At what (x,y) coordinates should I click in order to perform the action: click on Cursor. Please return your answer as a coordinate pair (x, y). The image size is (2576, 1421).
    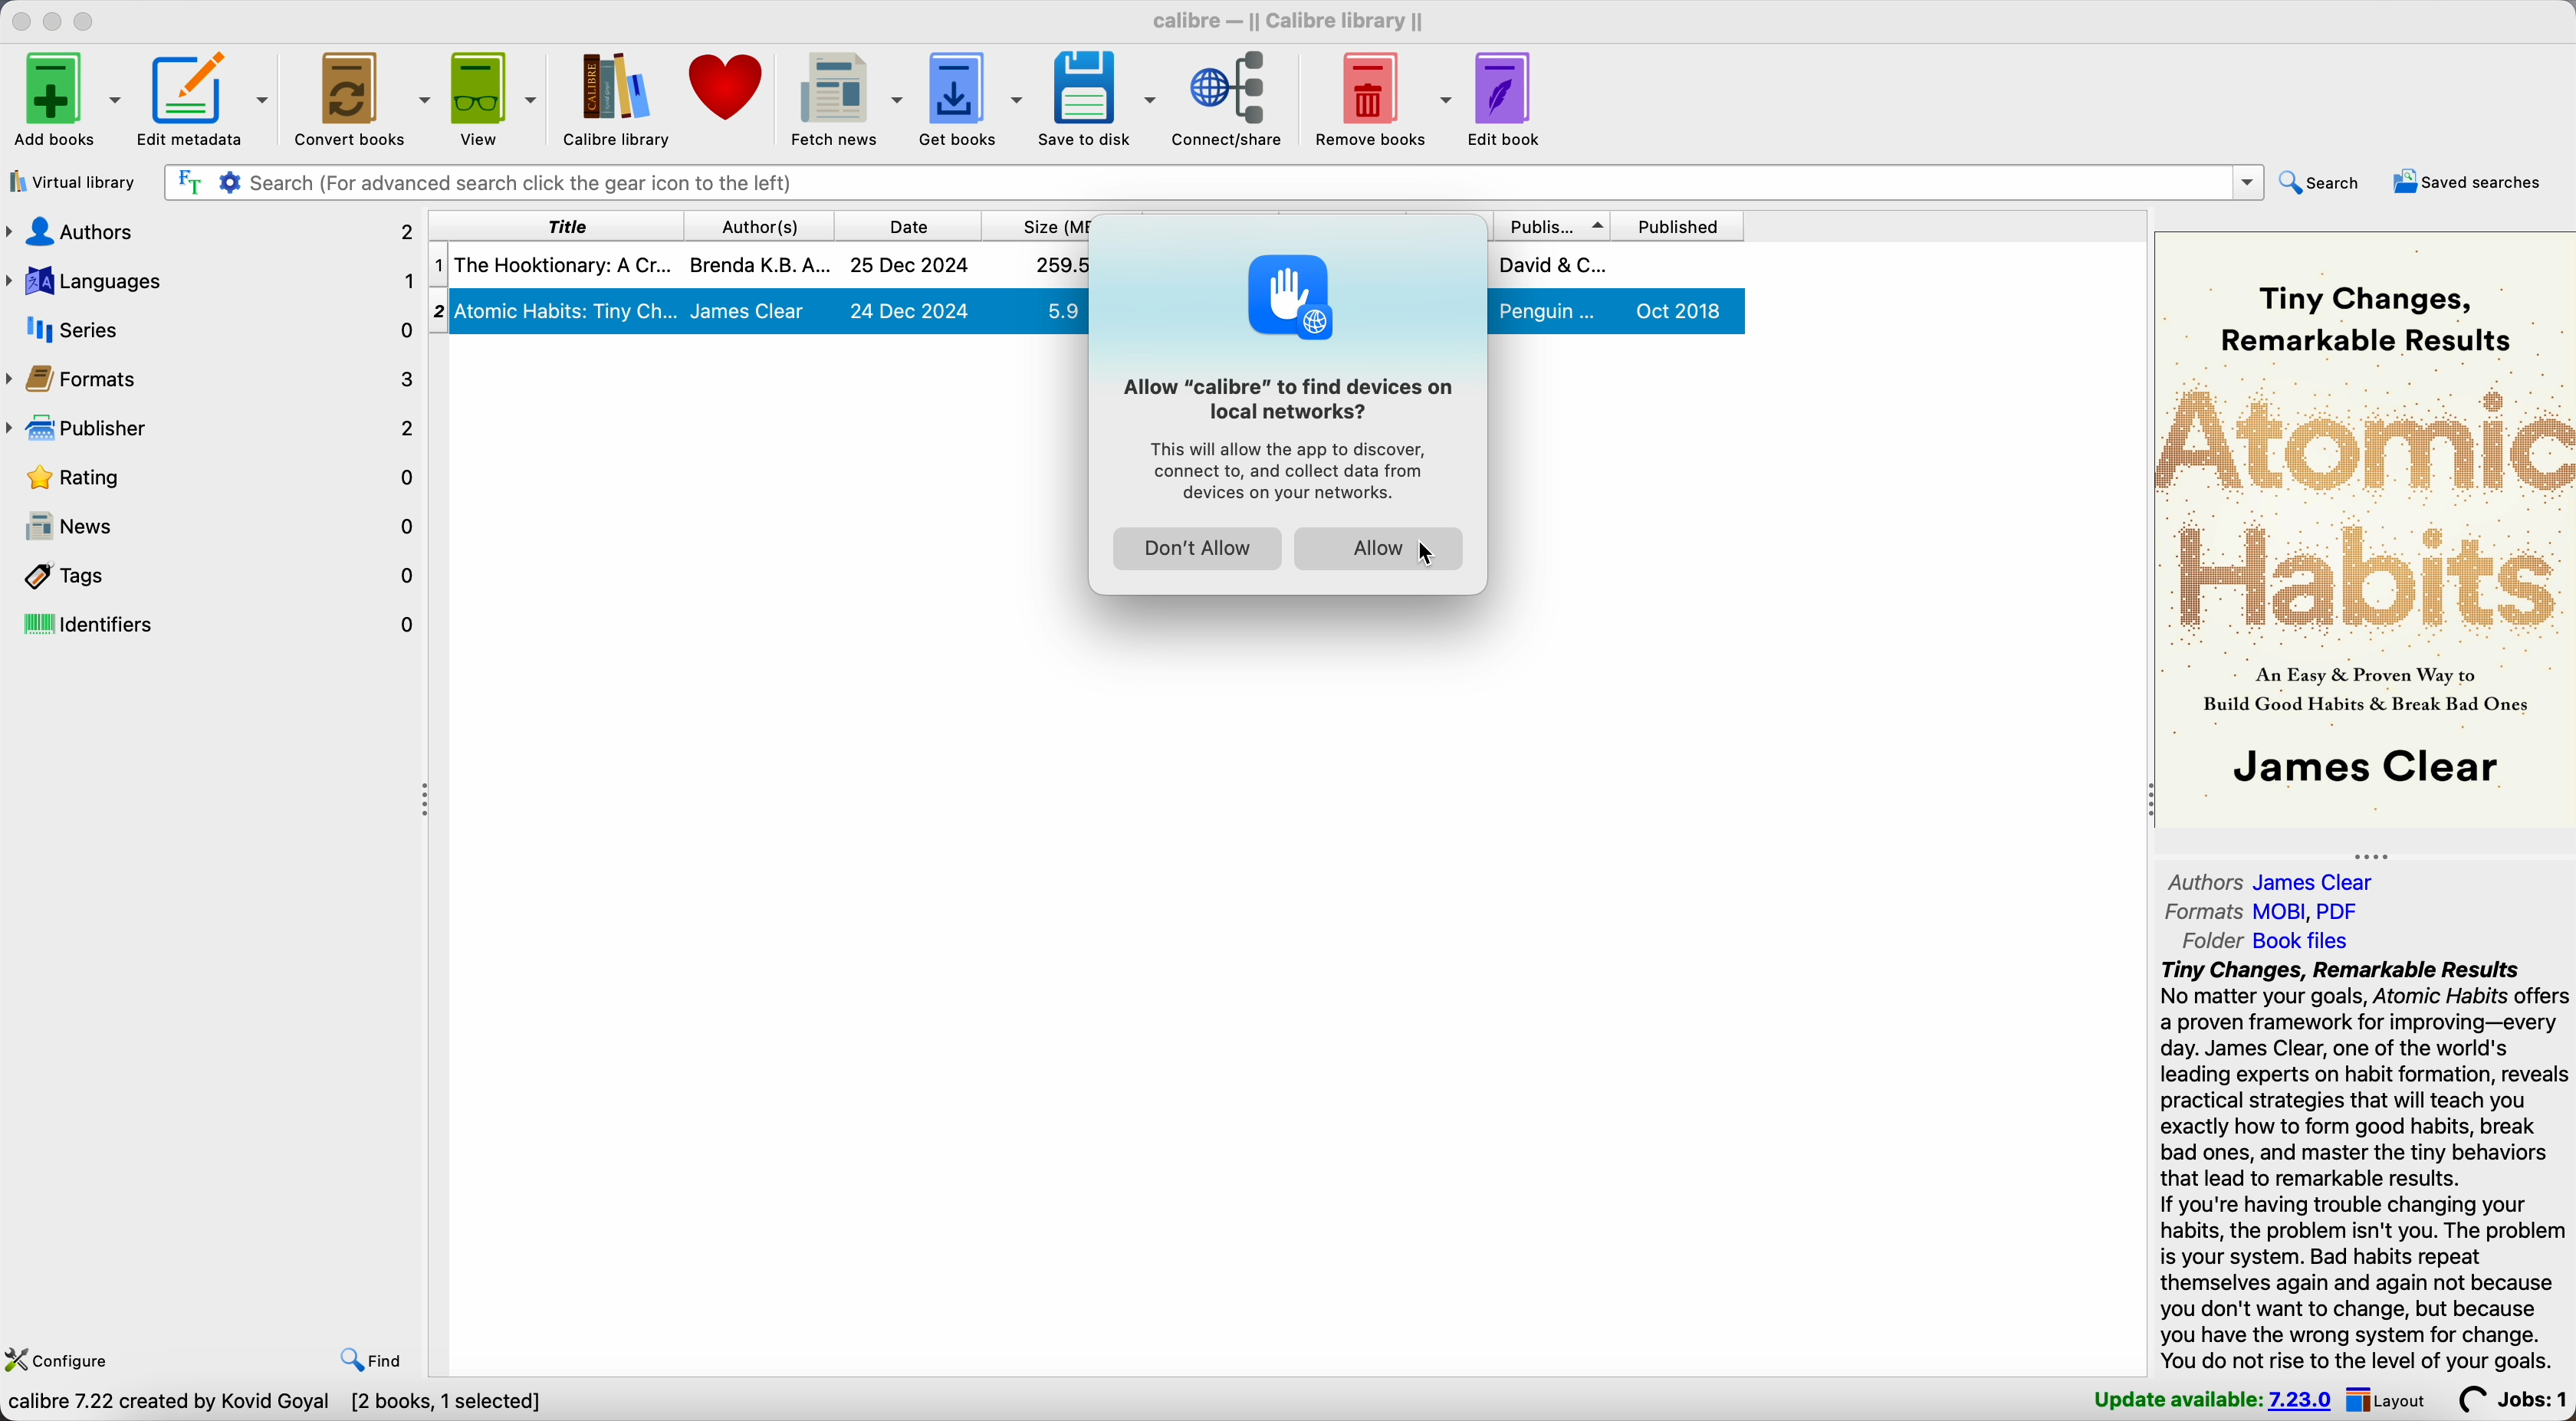
    Looking at the image, I should click on (1423, 551).